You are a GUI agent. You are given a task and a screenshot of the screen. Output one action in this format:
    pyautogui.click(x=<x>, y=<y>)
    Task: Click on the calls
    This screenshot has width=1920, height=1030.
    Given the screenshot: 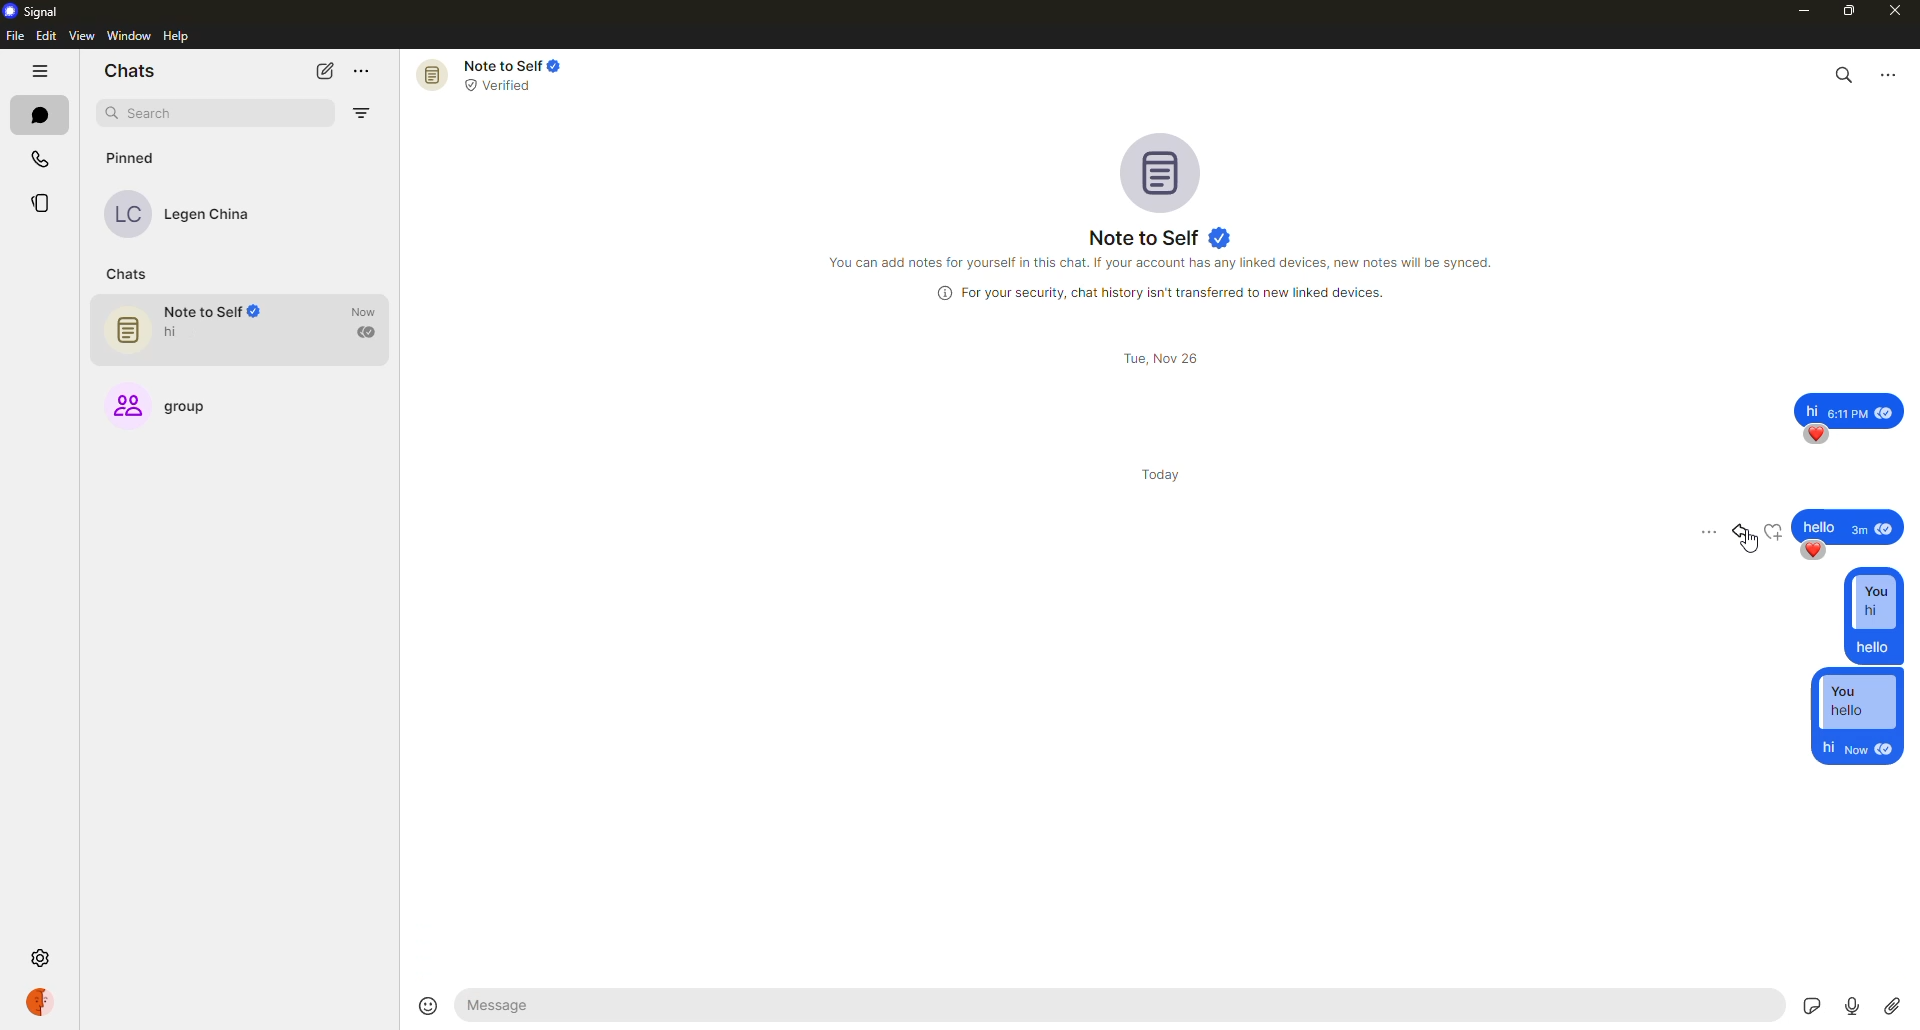 What is the action you would take?
    pyautogui.click(x=43, y=155)
    